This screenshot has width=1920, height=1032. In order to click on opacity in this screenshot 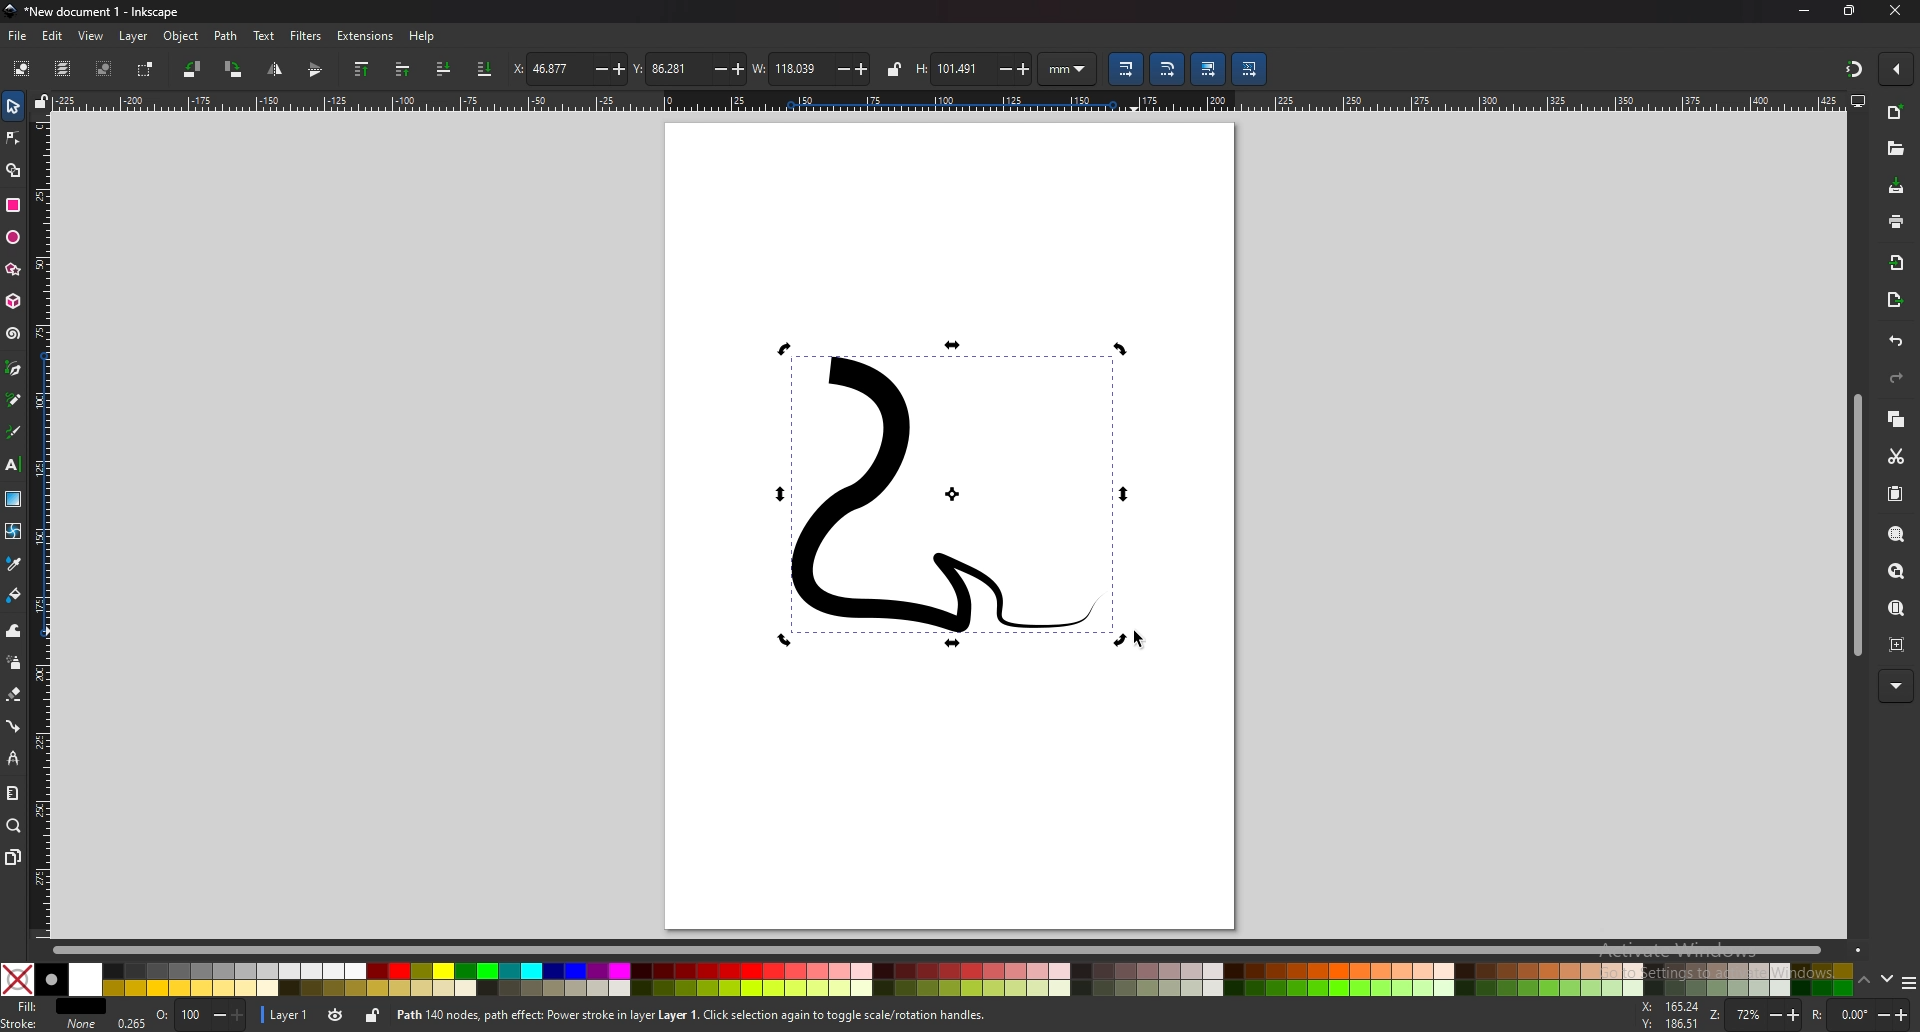, I will do `click(181, 1016)`.